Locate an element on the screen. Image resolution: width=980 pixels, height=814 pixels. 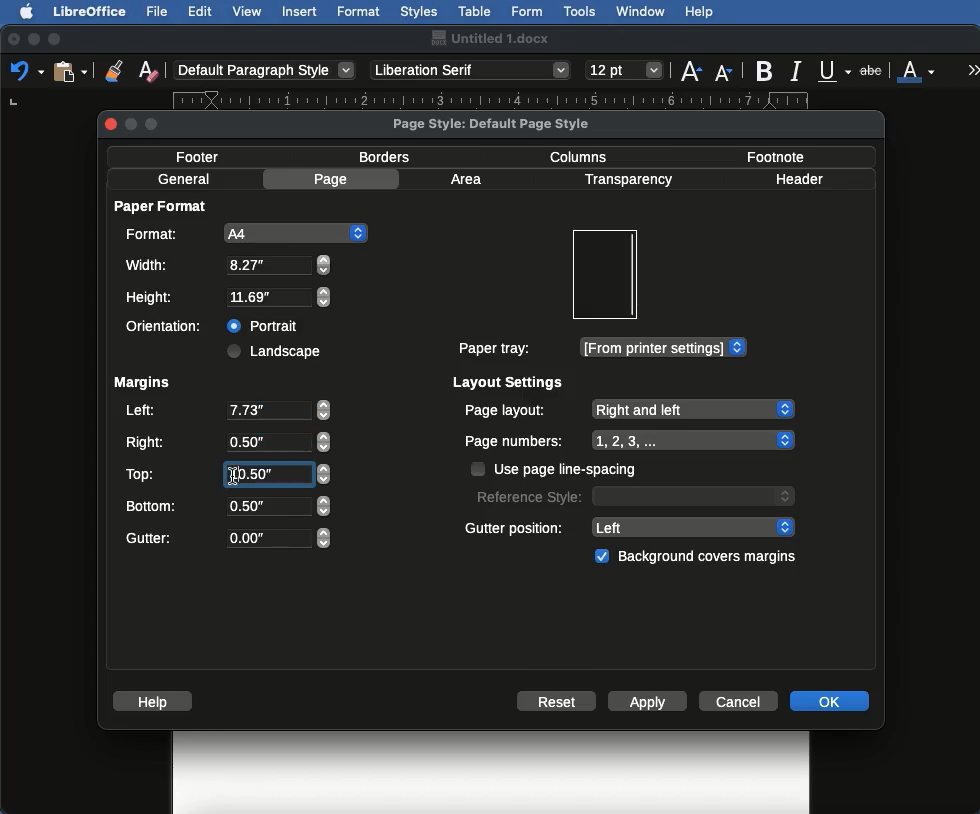
Help is located at coordinates (156, 701).